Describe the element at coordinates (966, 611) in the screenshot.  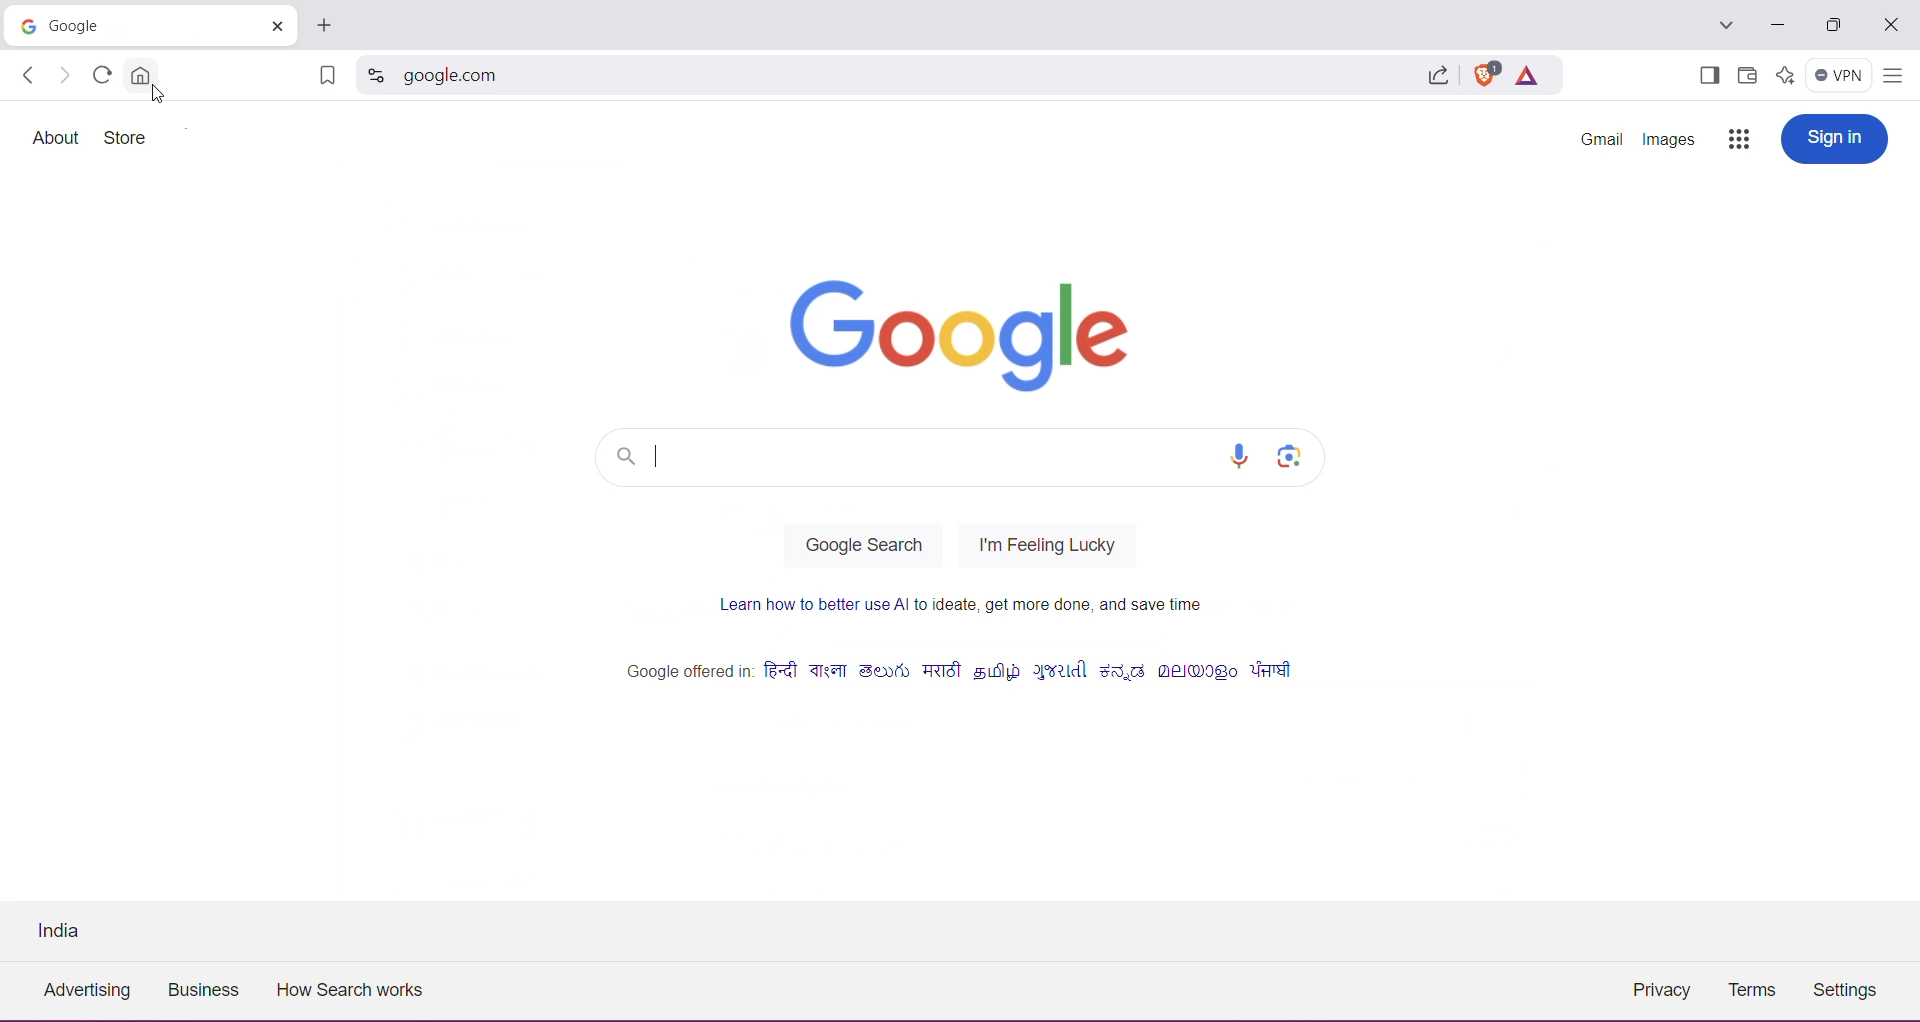
I see `Learn how to better use AI to ideate, get more done and save time` at that location.